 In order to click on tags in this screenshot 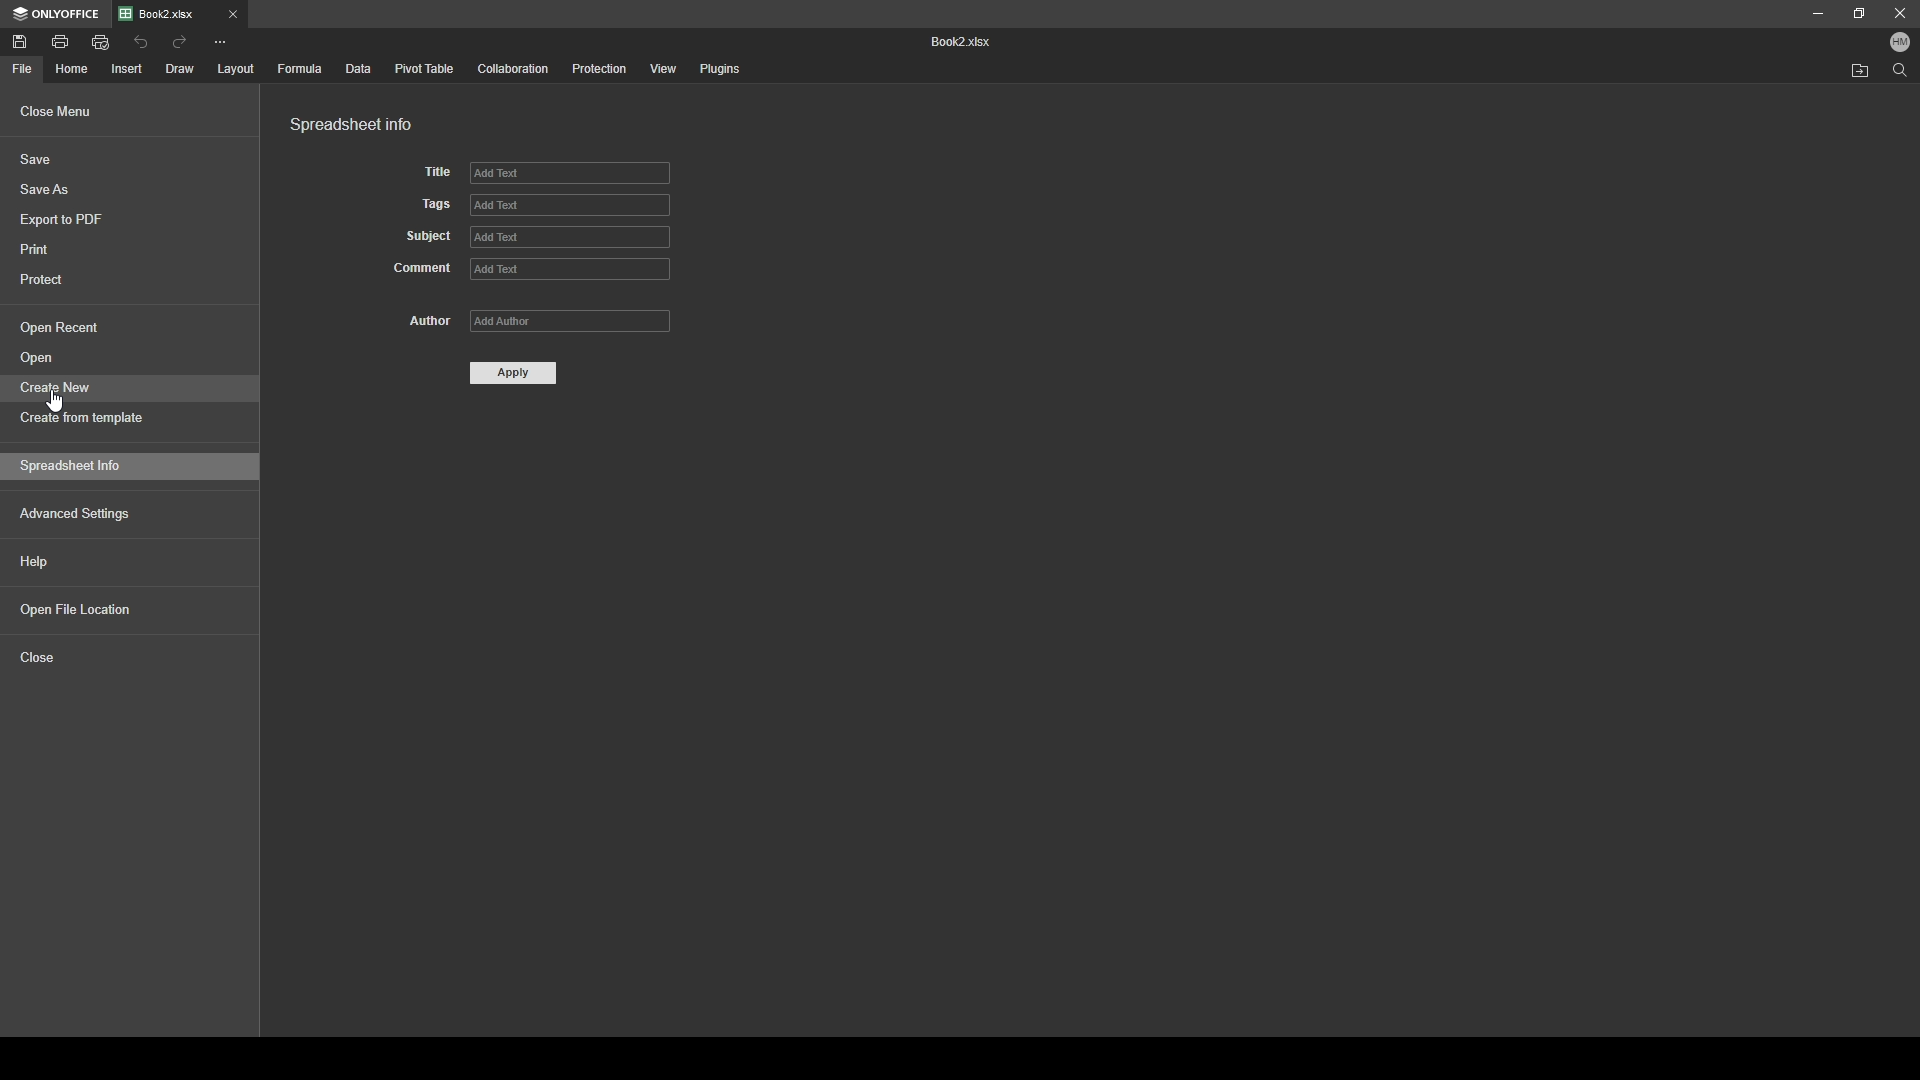, I will do `click(436, 205)`.